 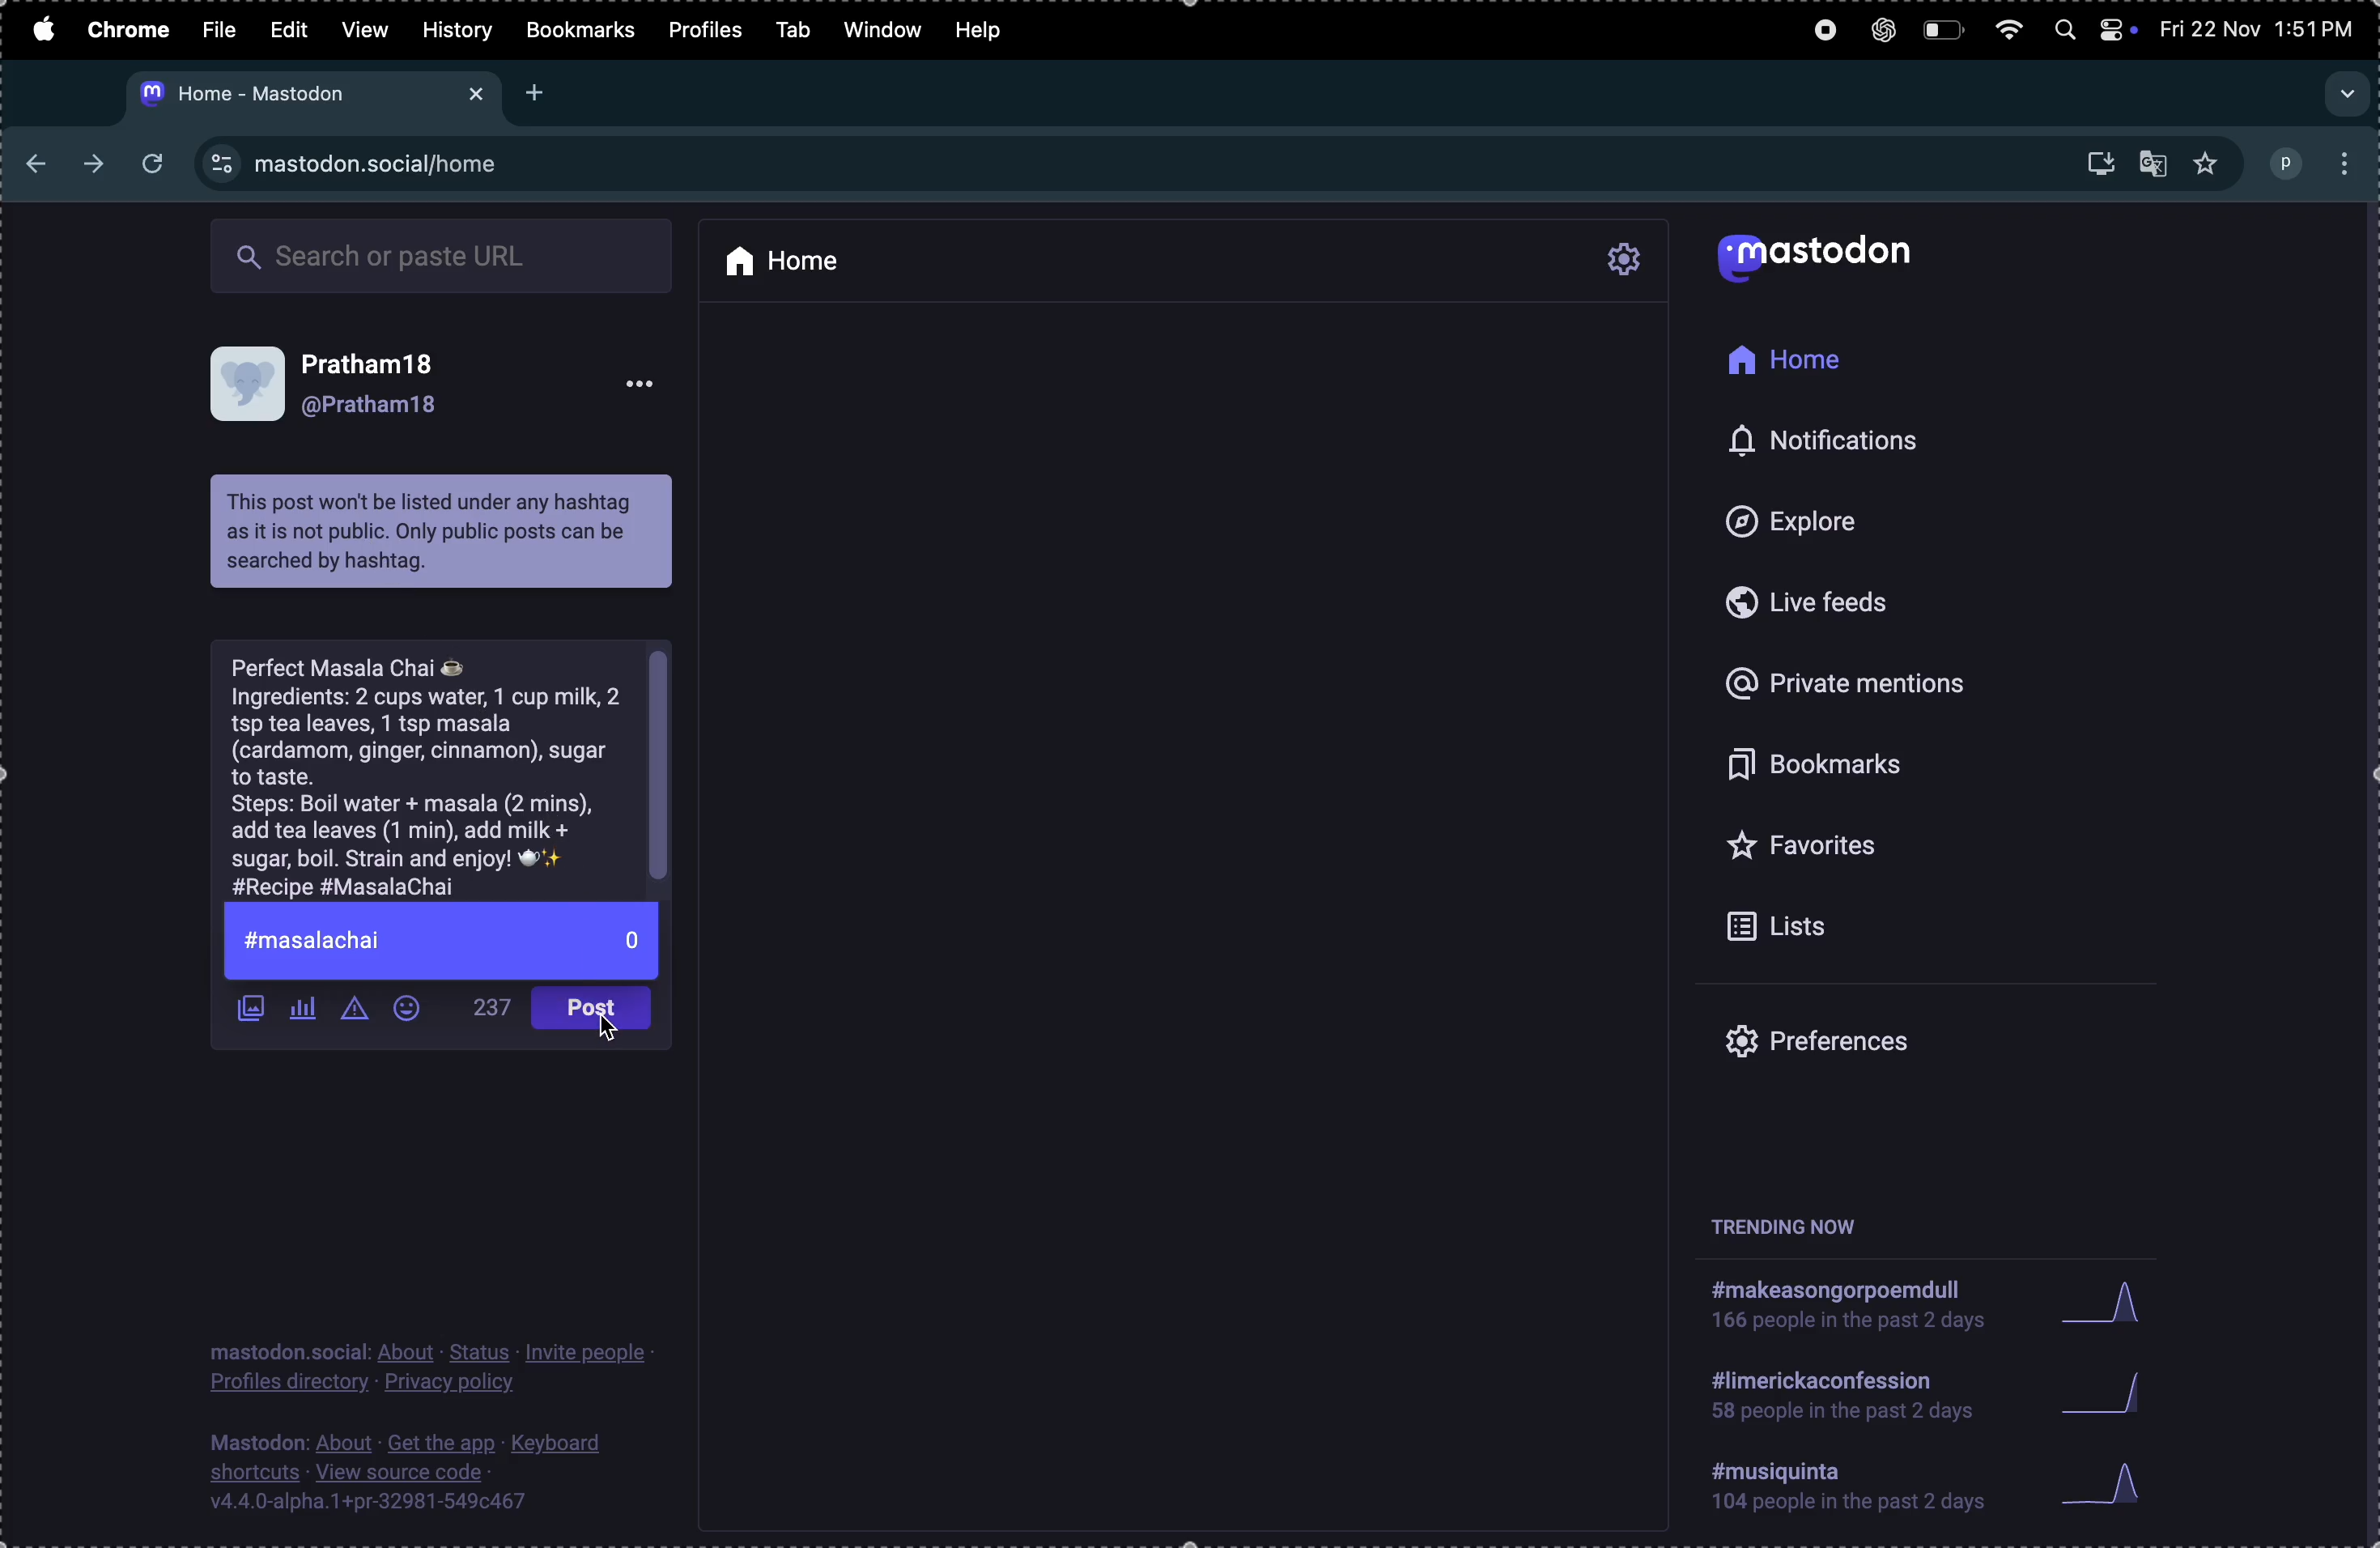 What do you see at coordinates (1857, 928) in the screenshot?
I see `lists` at bounding box center [1857, 928].